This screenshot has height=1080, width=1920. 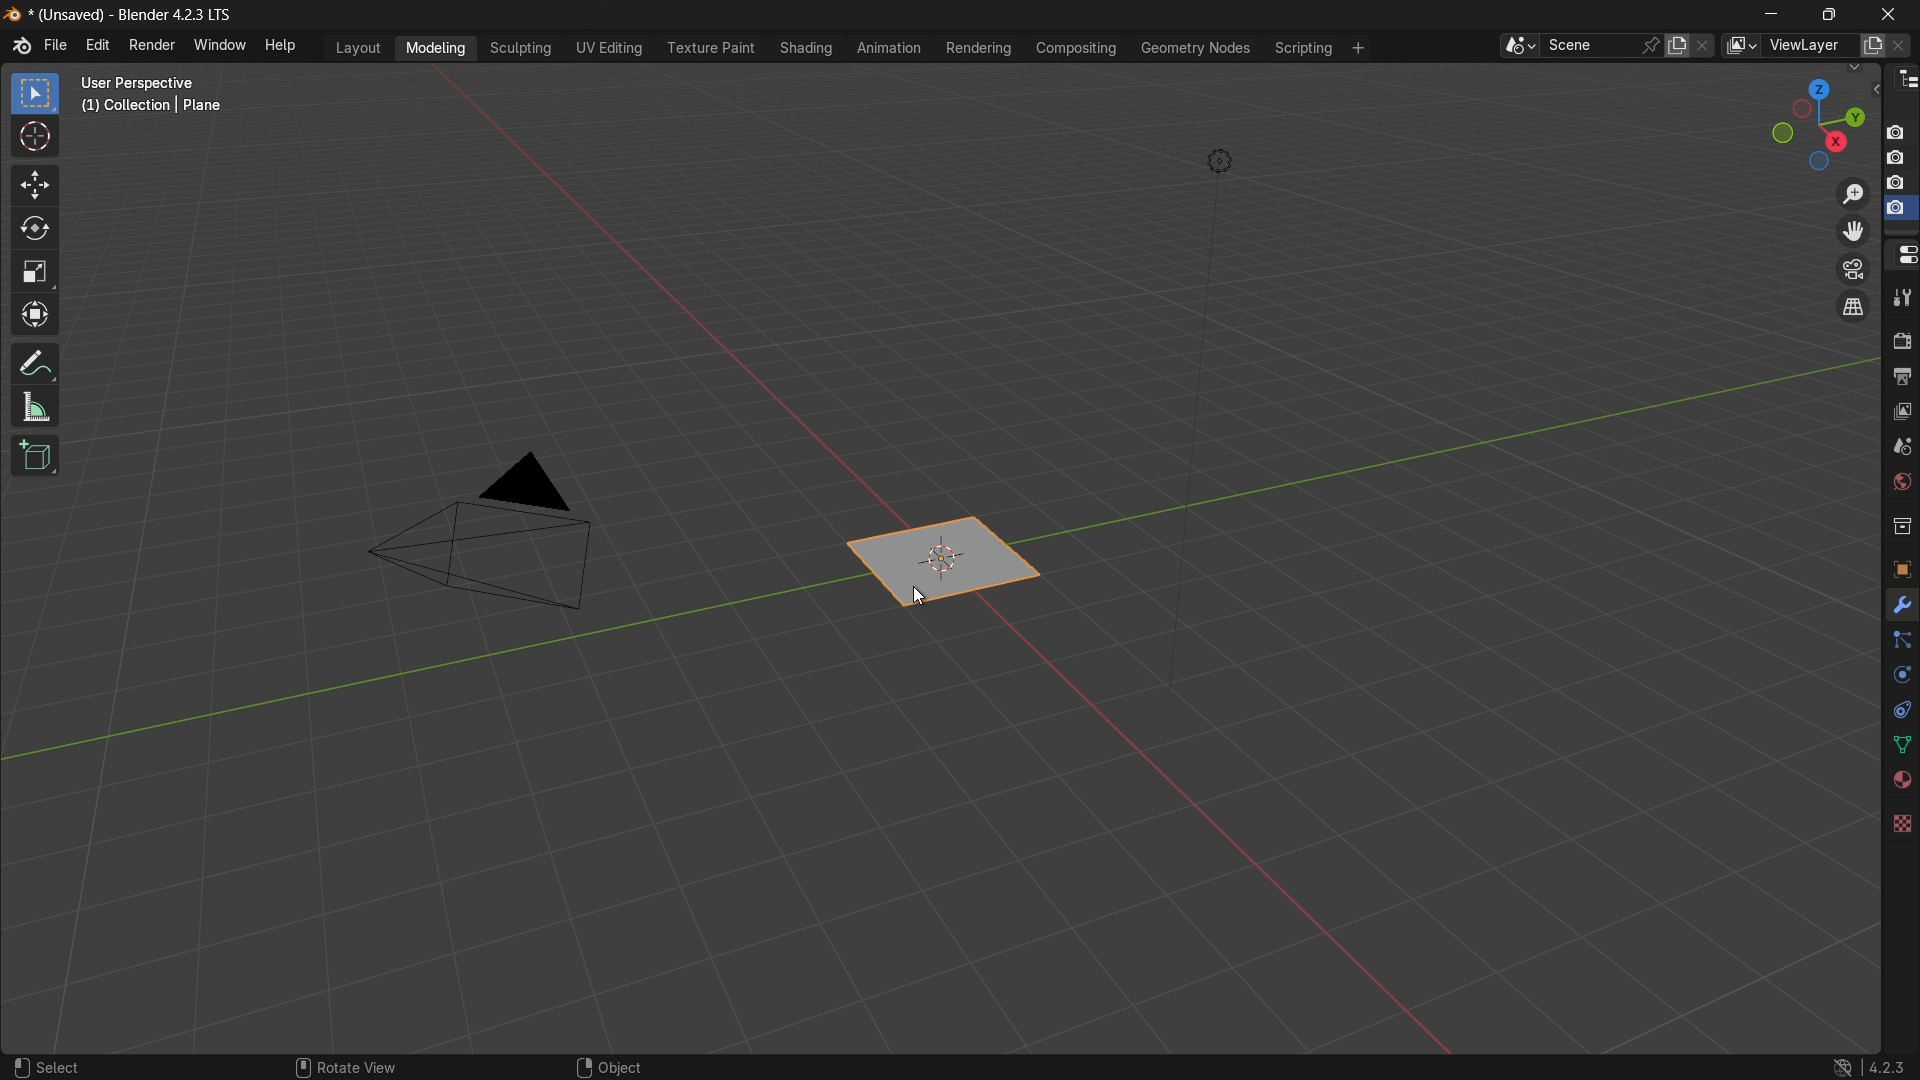 What do you see at coordinates (610, 49) in the screenshot?
I see `uv editing` at bounding box center [610, 49].